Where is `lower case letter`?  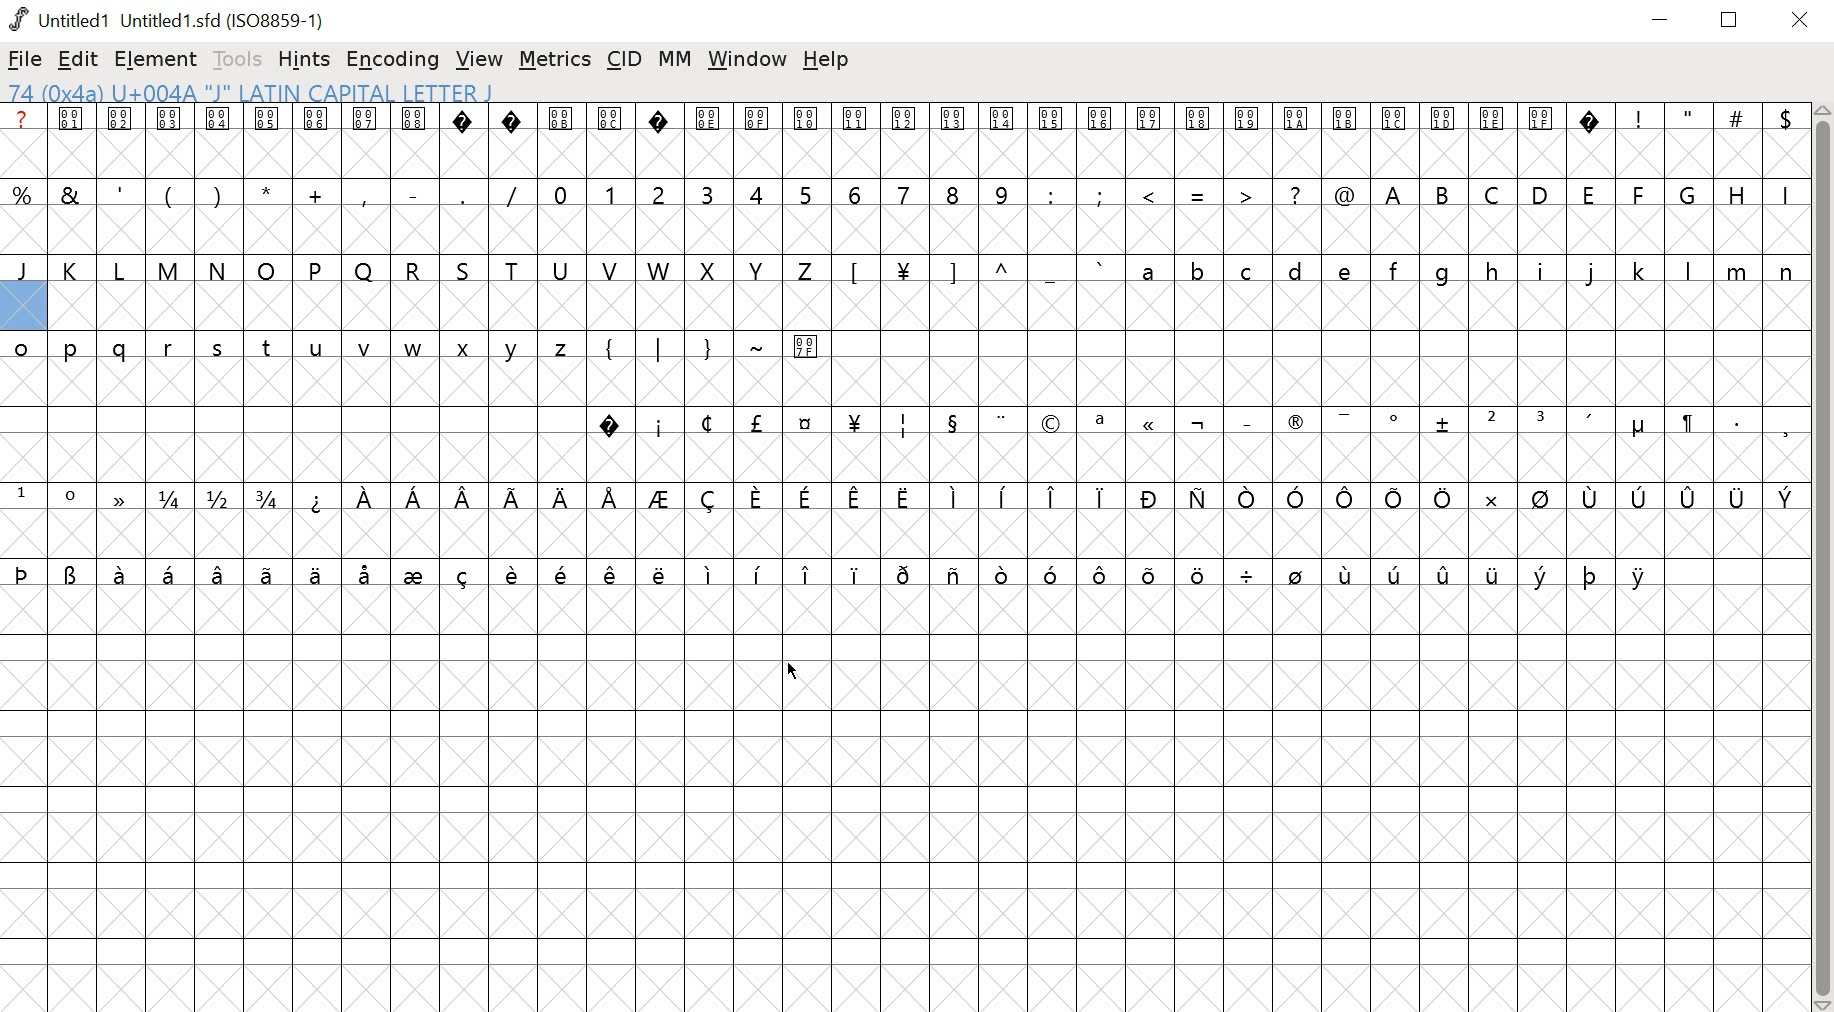
lower case letter is located at coordinates (1465, 270).